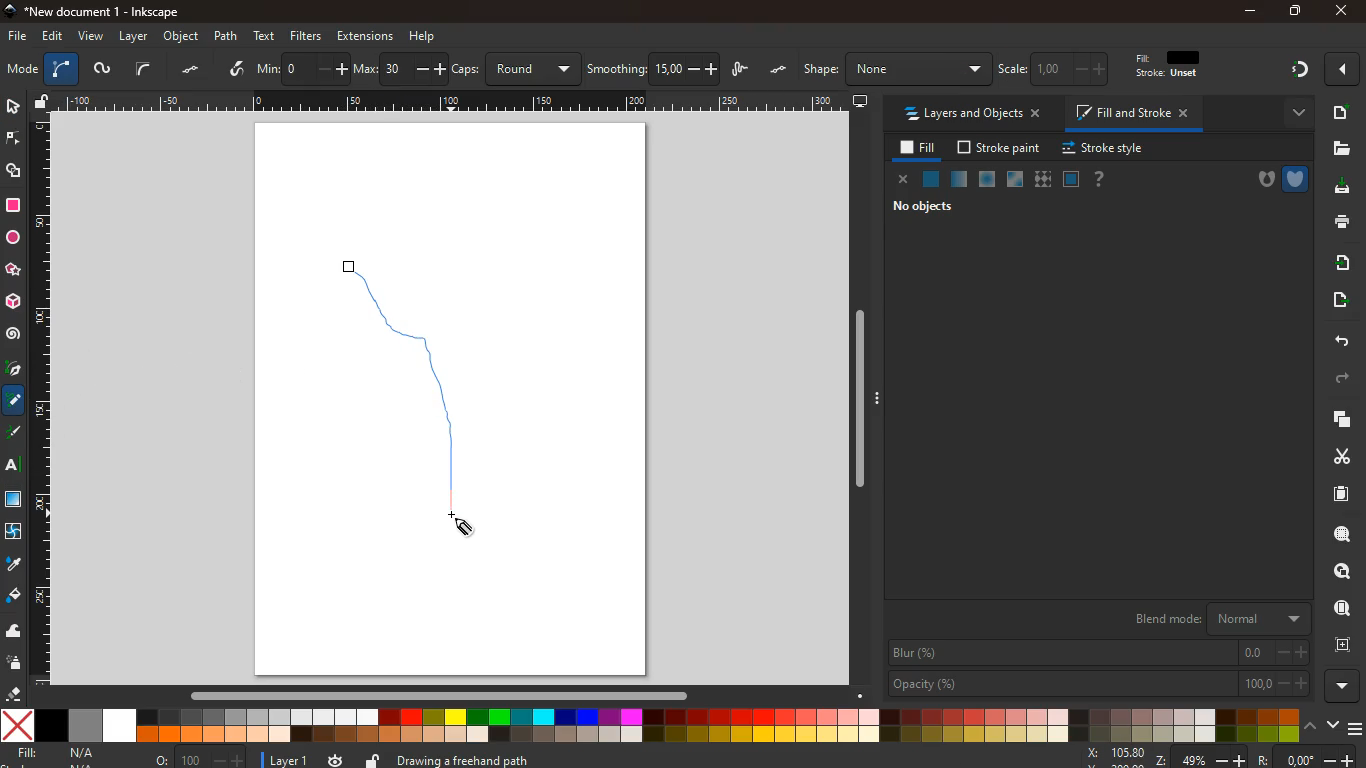  What do you see at coordinates (680, 758) in the screenshot?
I see `description` at bounding box center [680, 758].